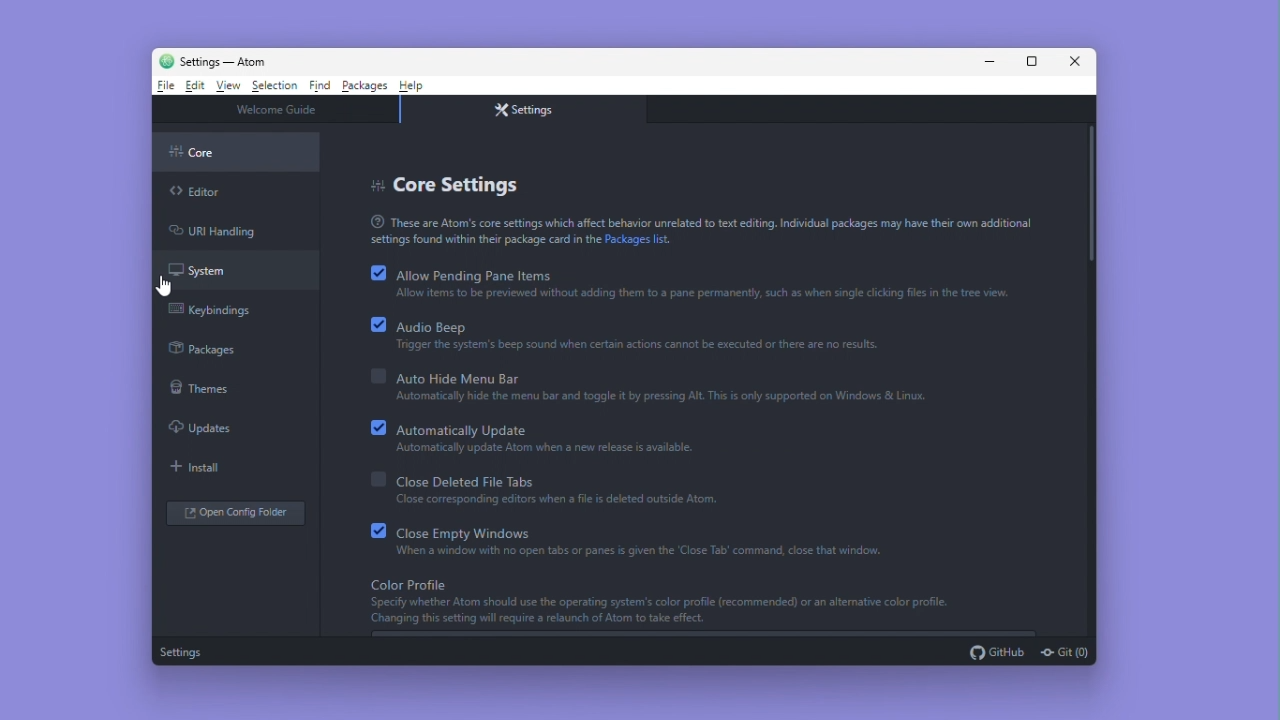  I want to click on core , so click(238, 153).